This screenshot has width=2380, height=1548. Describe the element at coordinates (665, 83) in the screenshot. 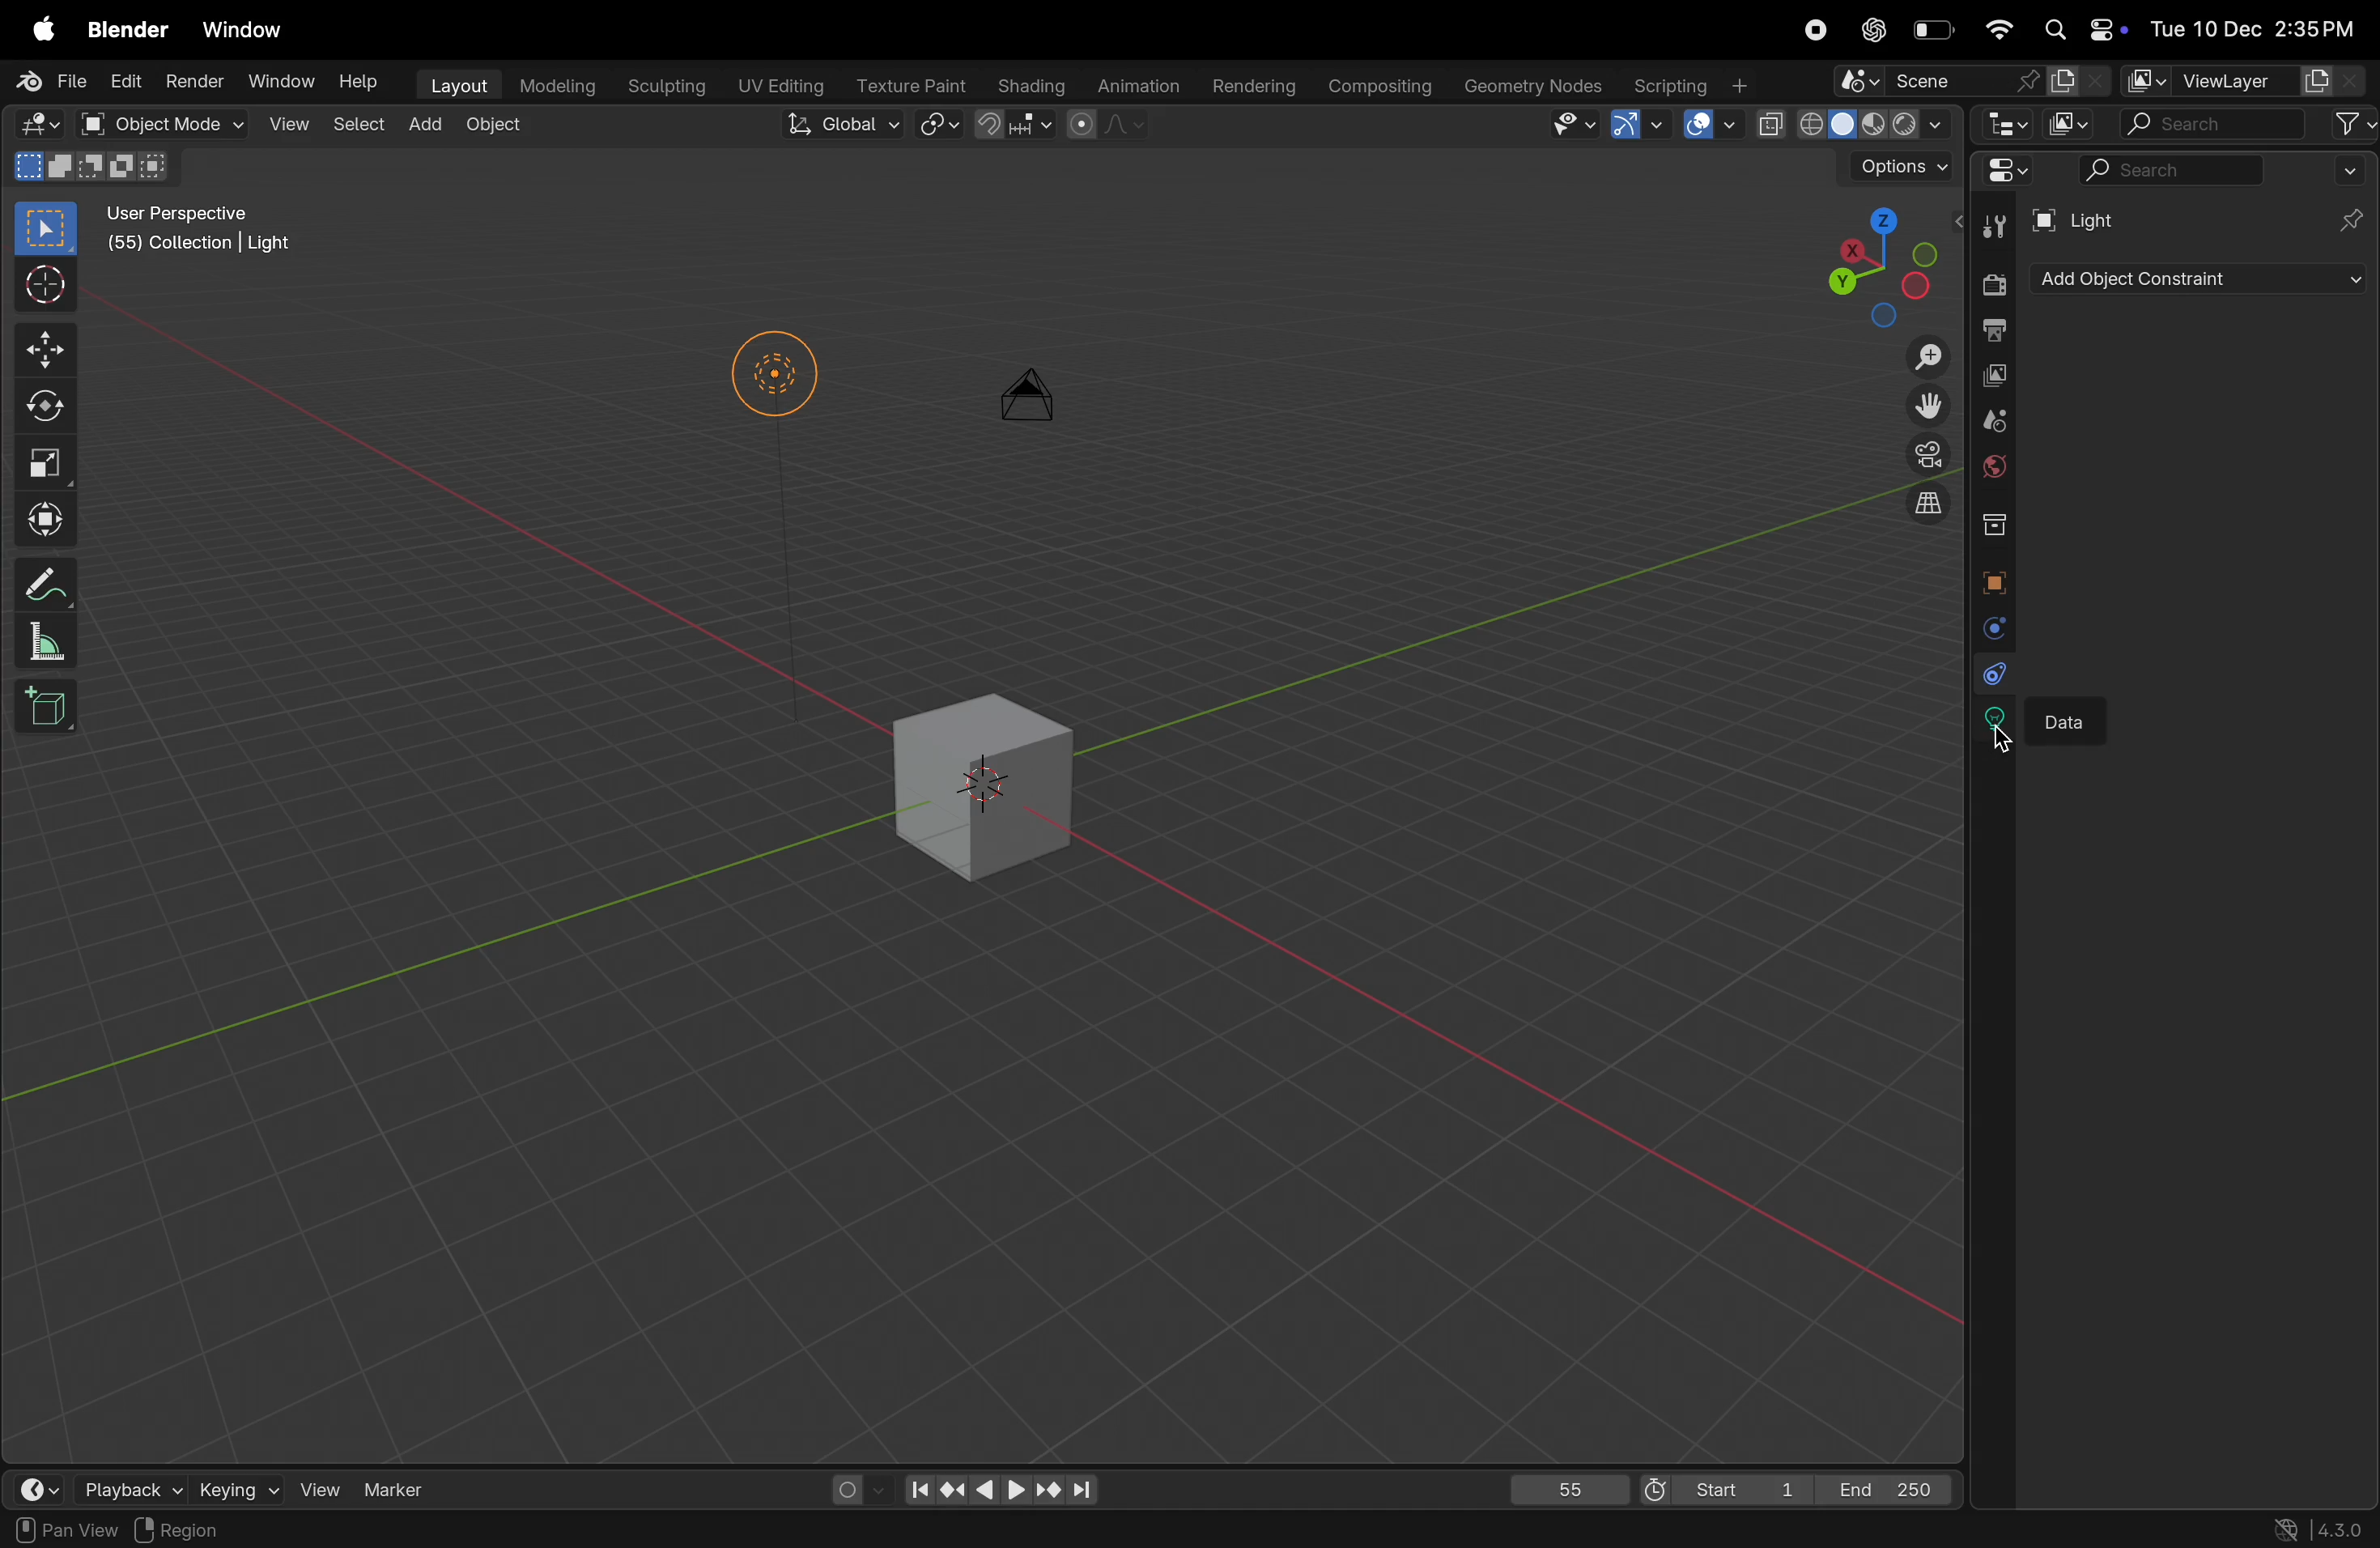

I see `sculptiong` at that location.